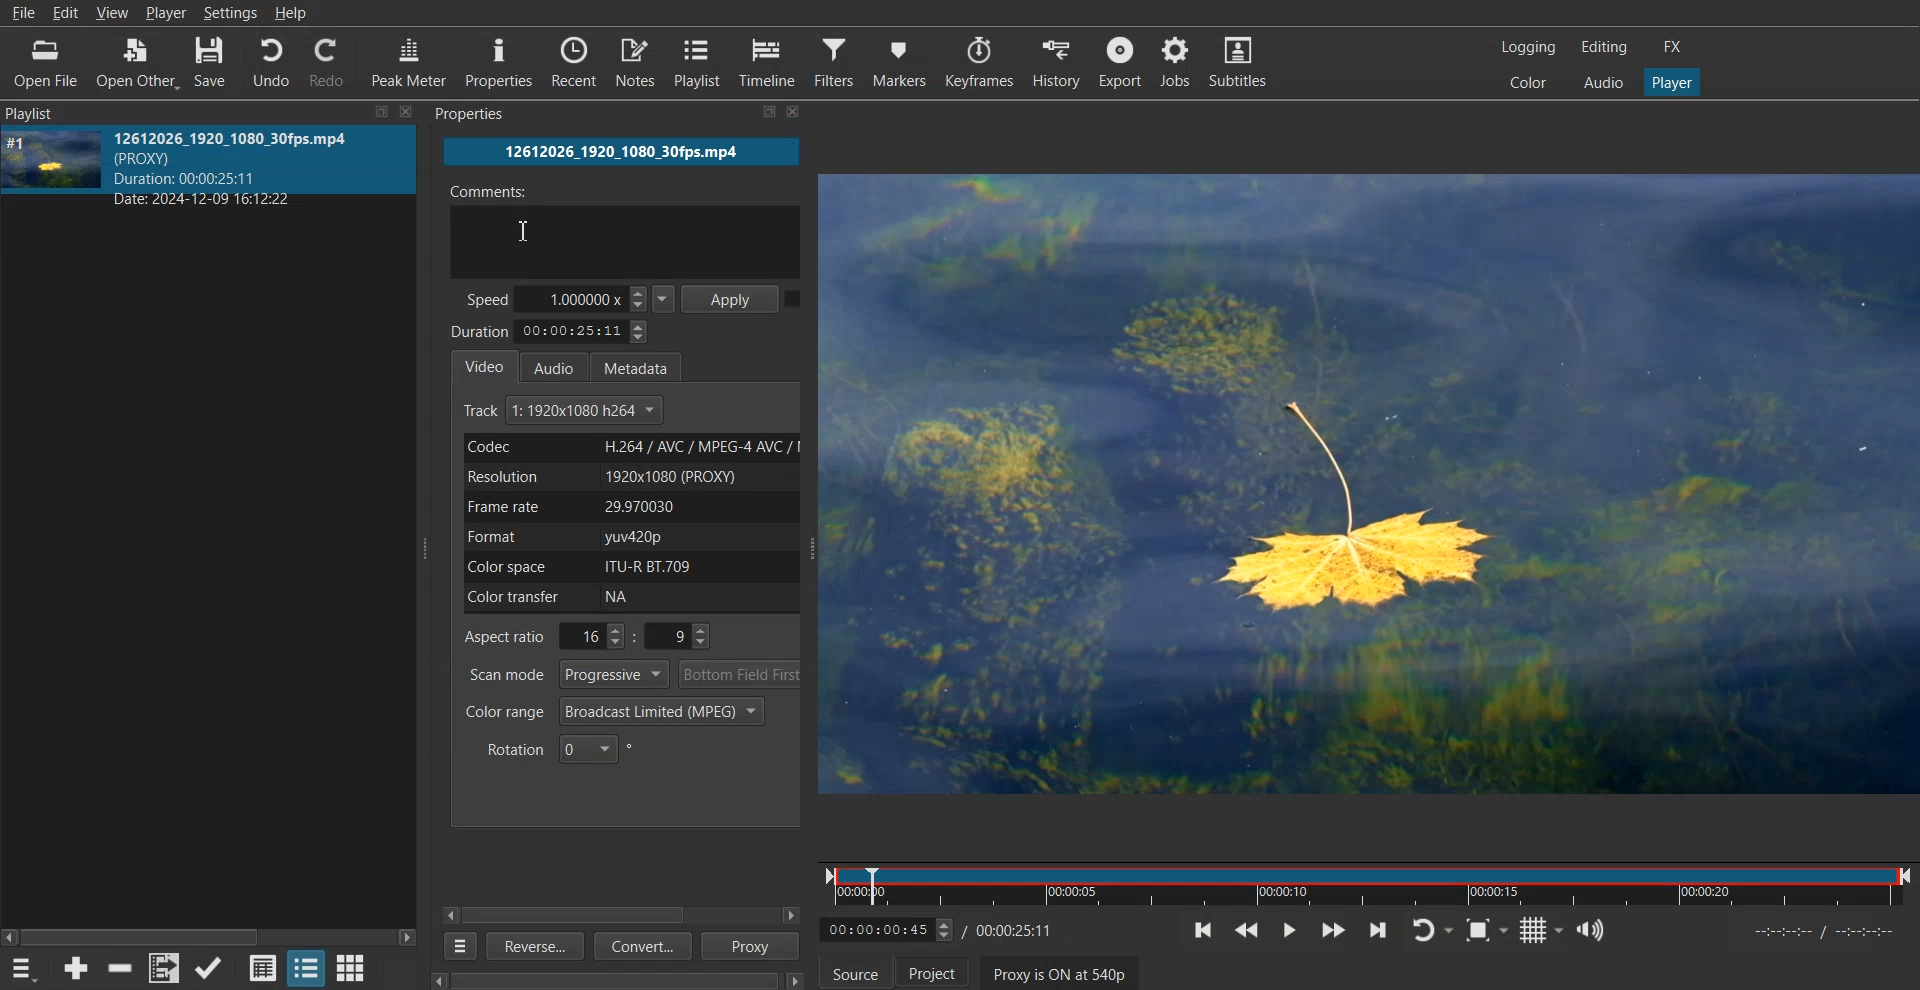  What do you see at coordinates (53, 167) in the screenshot?
I see `MP4 cover image` at bounding box center [53, 167].